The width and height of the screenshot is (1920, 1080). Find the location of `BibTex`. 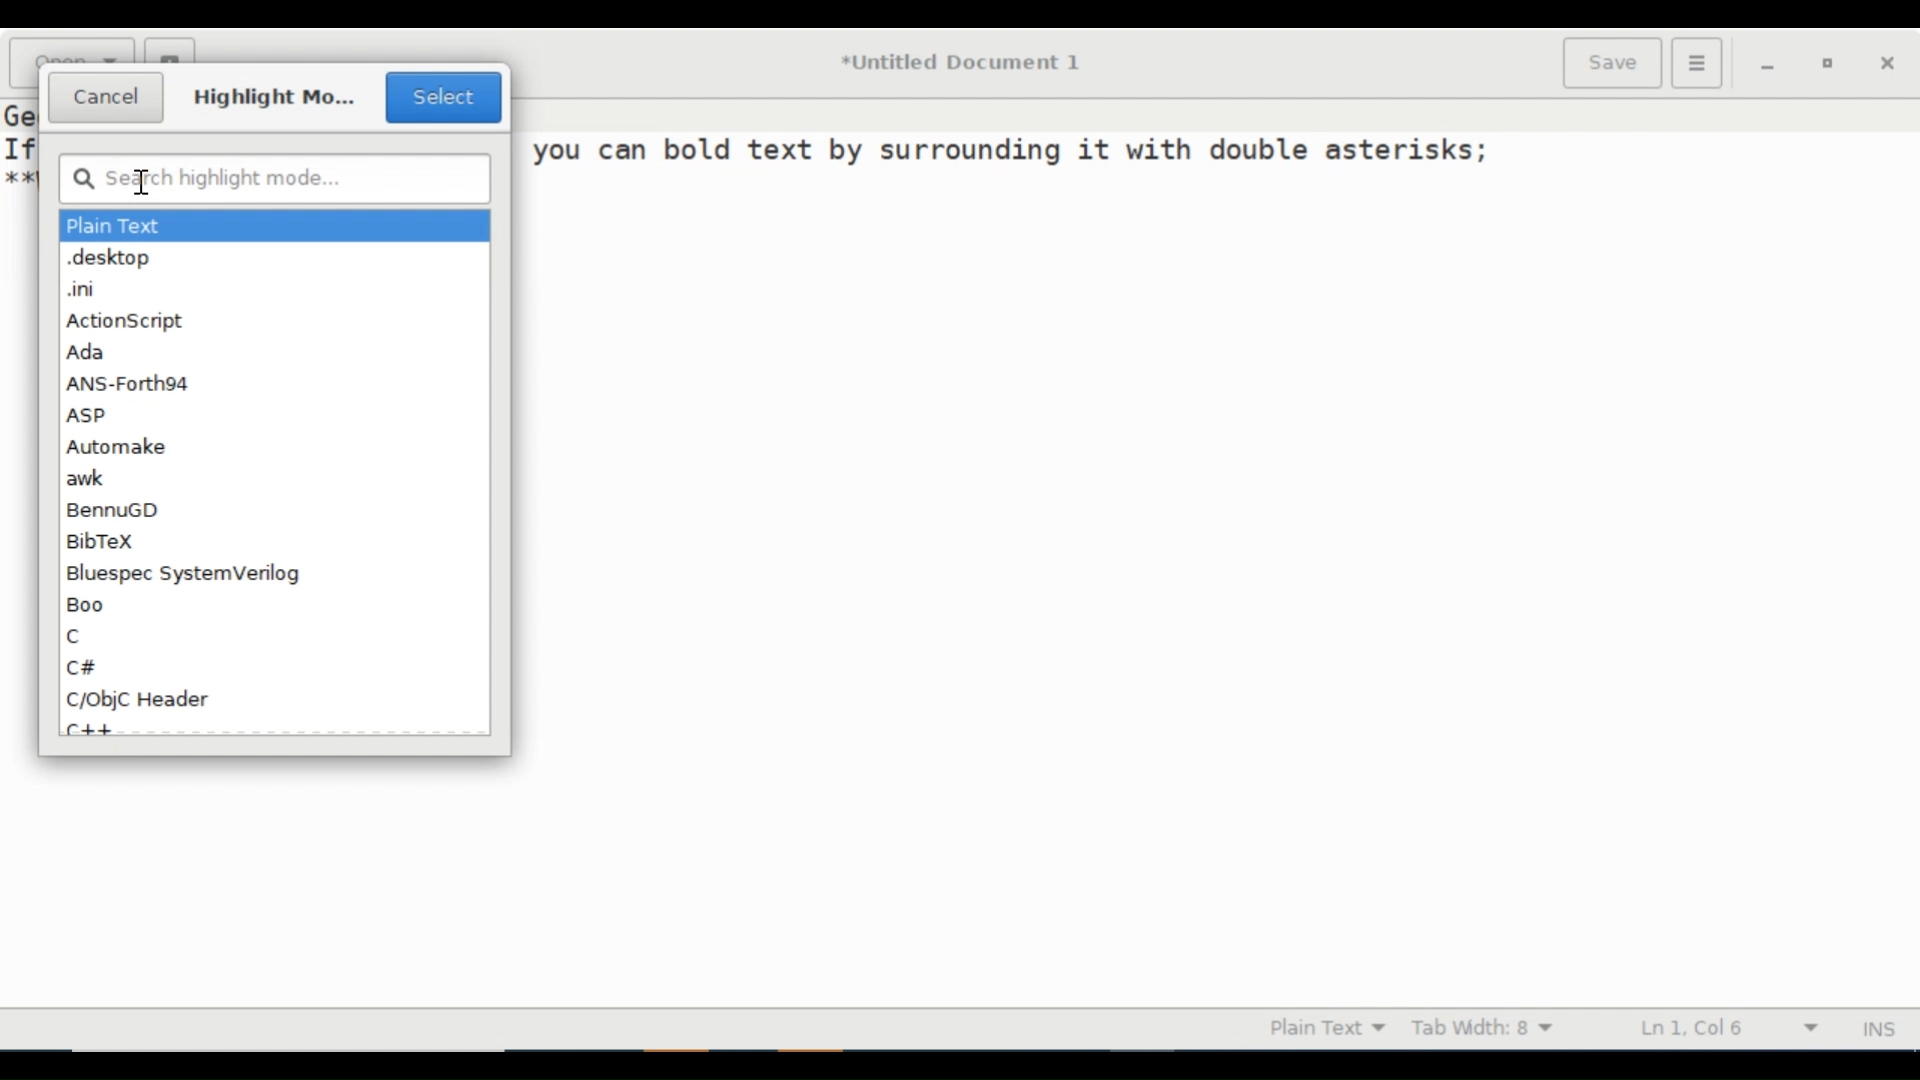

BibTex is located at coordinates (105, 540).